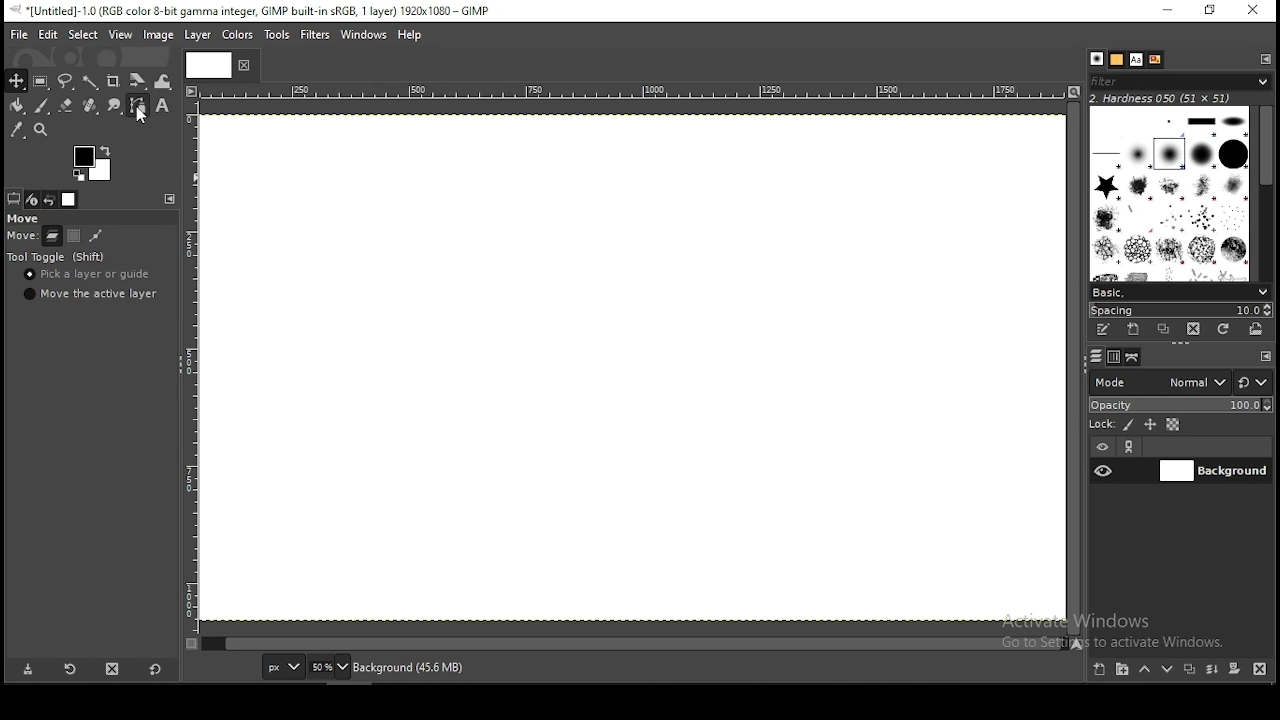 The width and height of the screenshot is (1280, 720). What do you see at coordinates (1262, 60) in the screenshot?
I see `configure this tab` at bounding box center [1262, 60].